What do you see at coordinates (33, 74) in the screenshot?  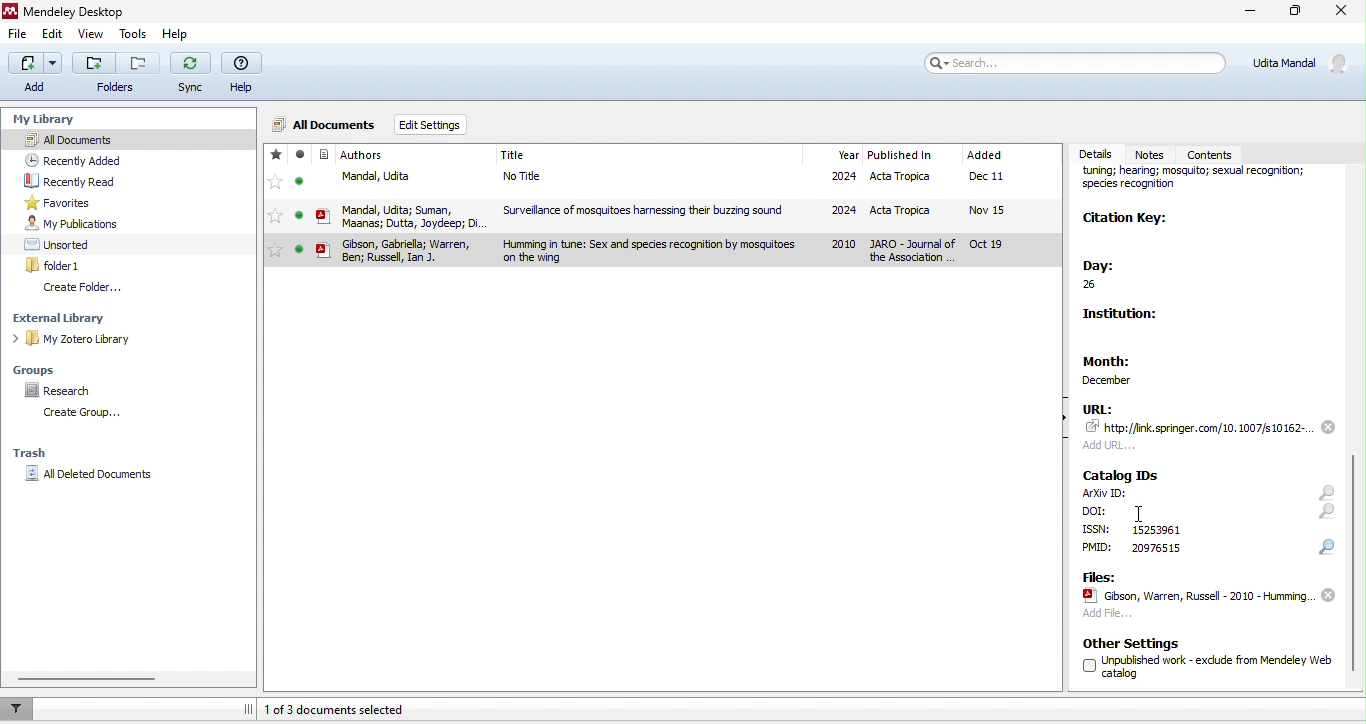 I see `add` at bounding box center [33, 74].